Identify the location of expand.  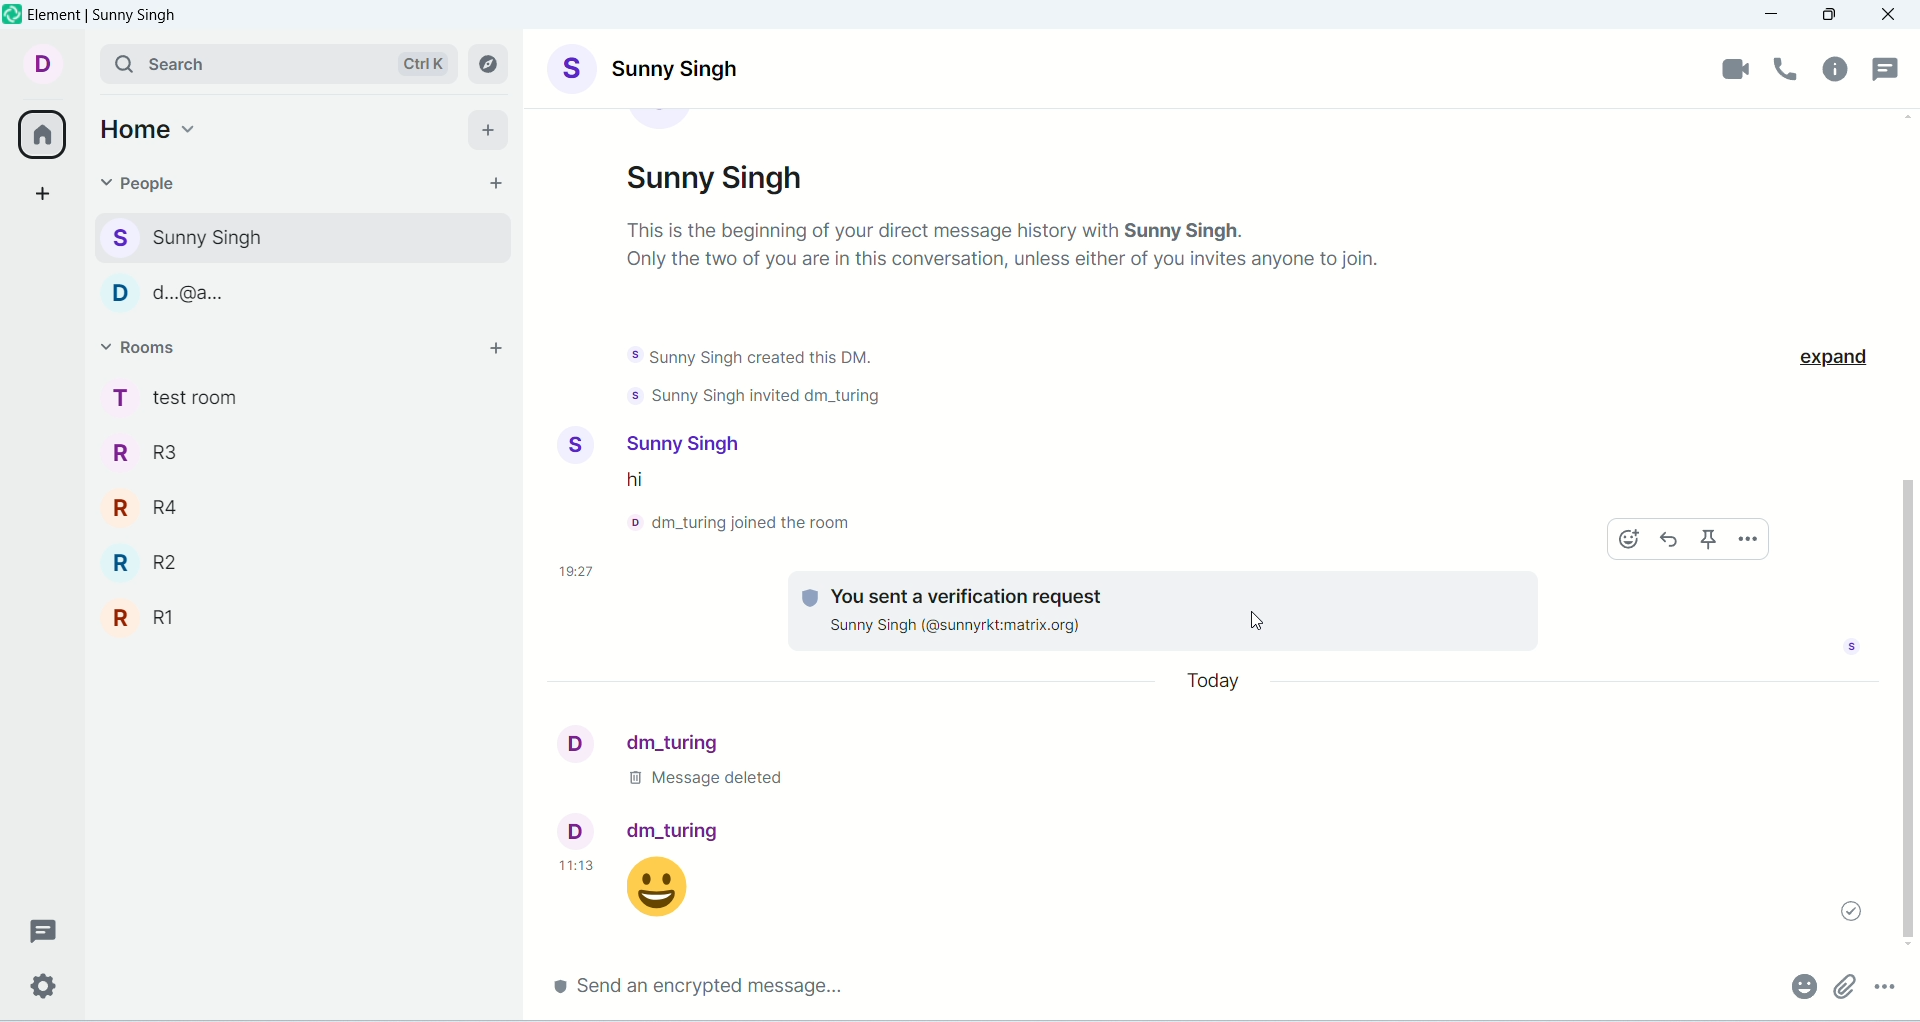
(1845, 363).